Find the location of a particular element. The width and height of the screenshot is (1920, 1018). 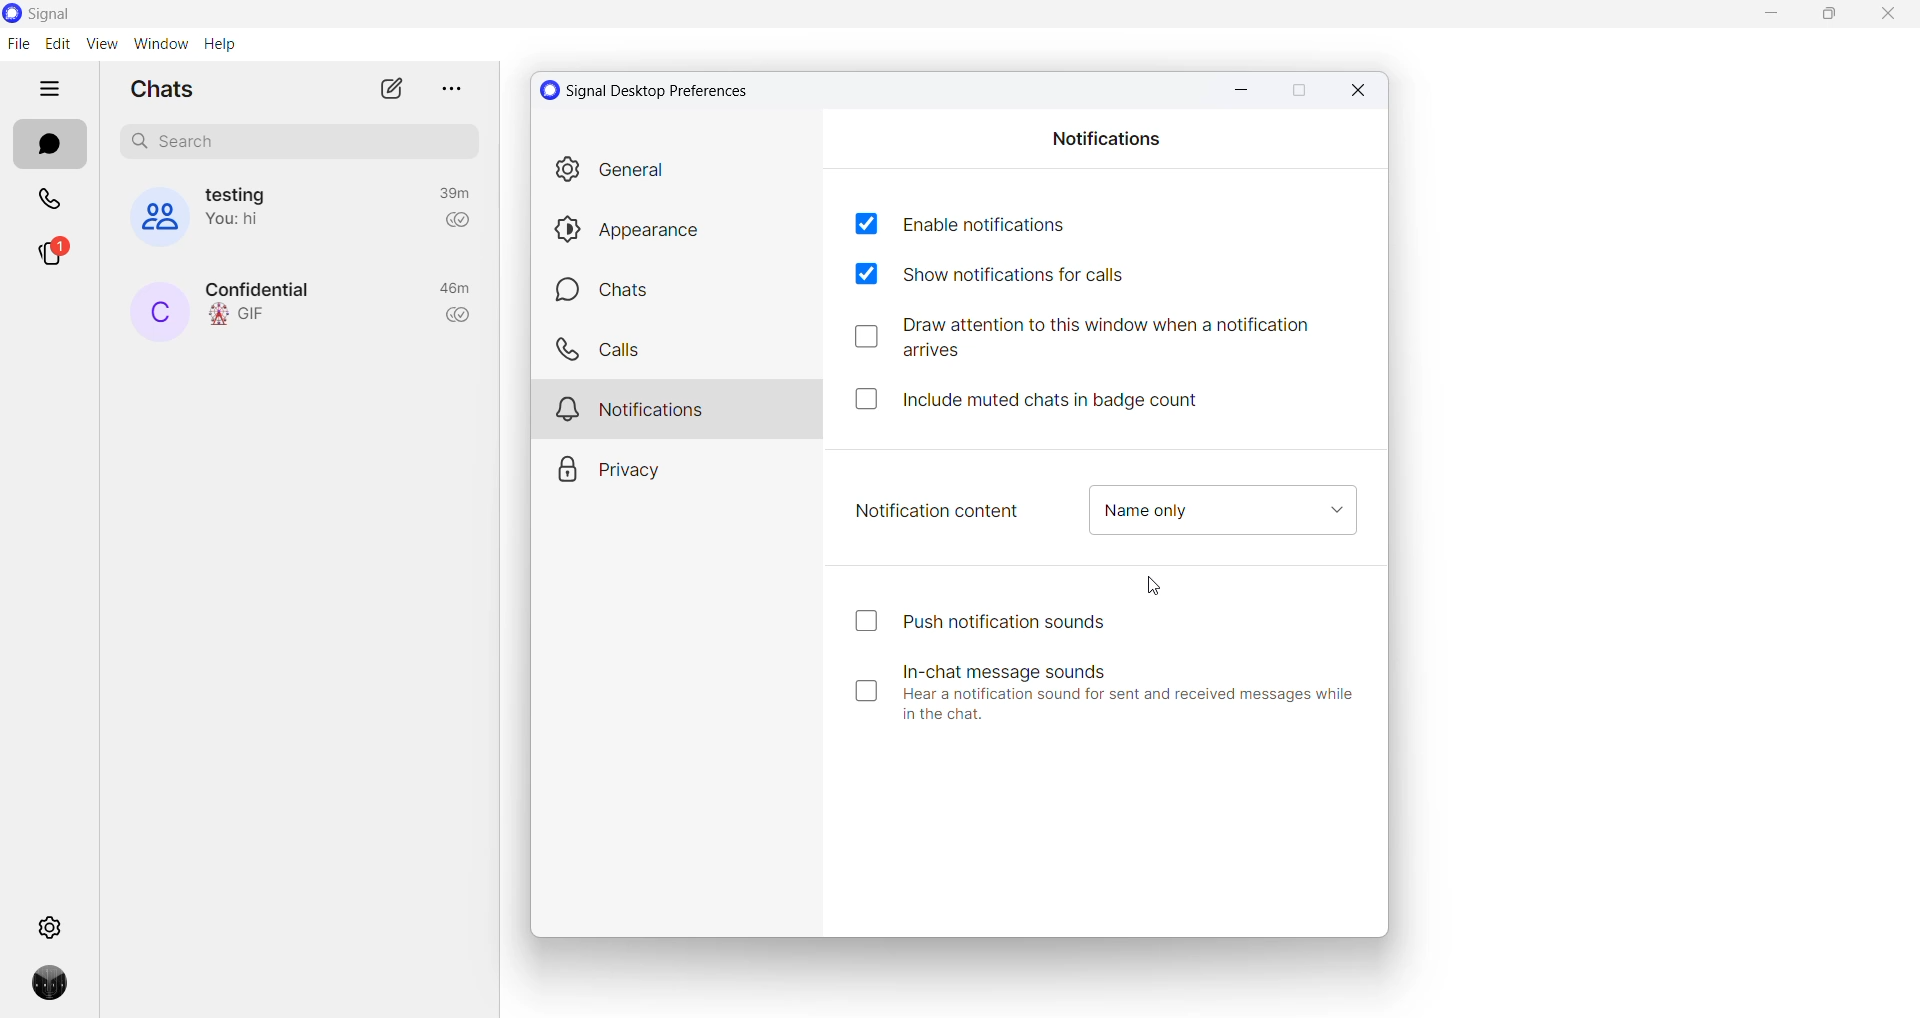

cursor is located at coordinates (1160, 588).